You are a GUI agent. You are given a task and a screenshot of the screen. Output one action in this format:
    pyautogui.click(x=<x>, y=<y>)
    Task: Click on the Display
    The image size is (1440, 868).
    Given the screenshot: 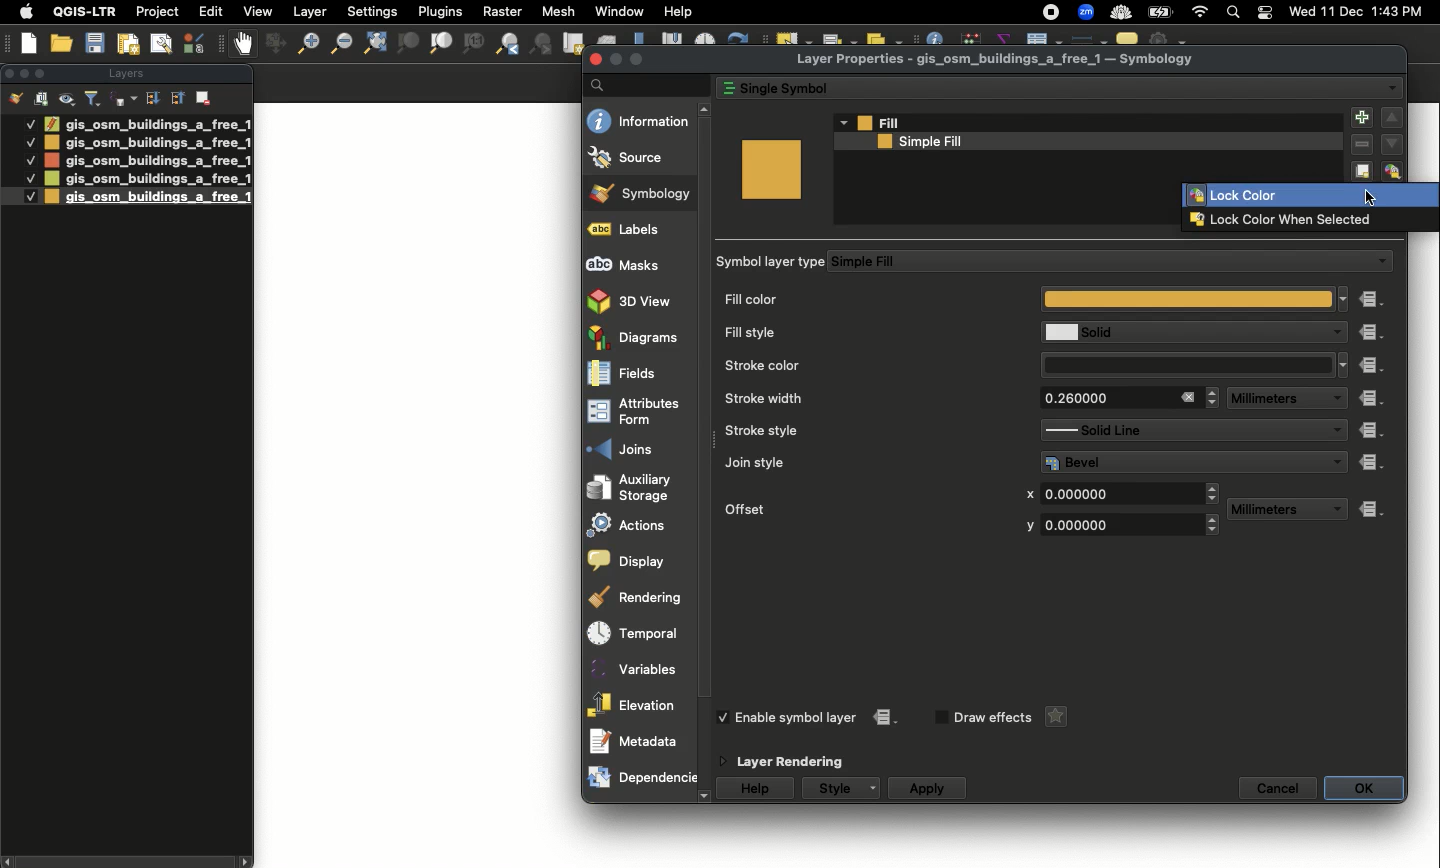 What is the action you would take?
    pyautogui.click(x=635, y=561)
    